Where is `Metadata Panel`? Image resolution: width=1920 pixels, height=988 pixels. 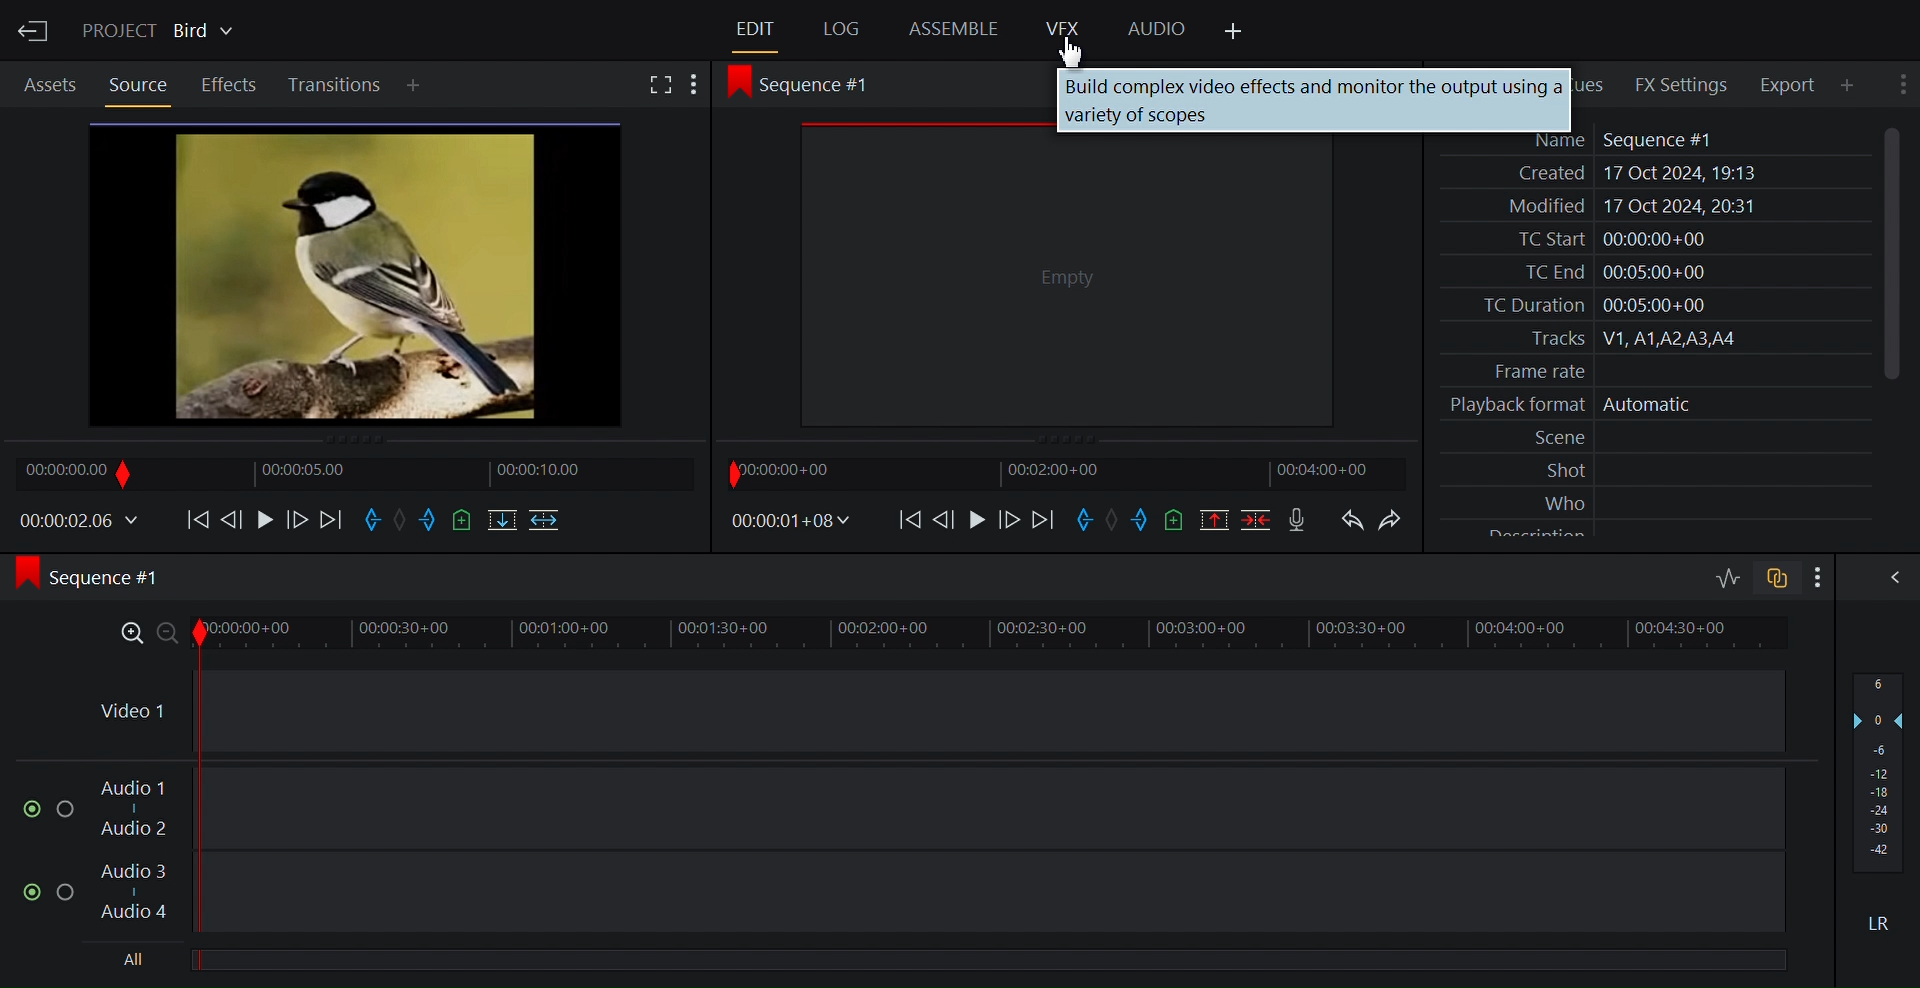
Metadata Panel is located at coordinates (1634, 335).